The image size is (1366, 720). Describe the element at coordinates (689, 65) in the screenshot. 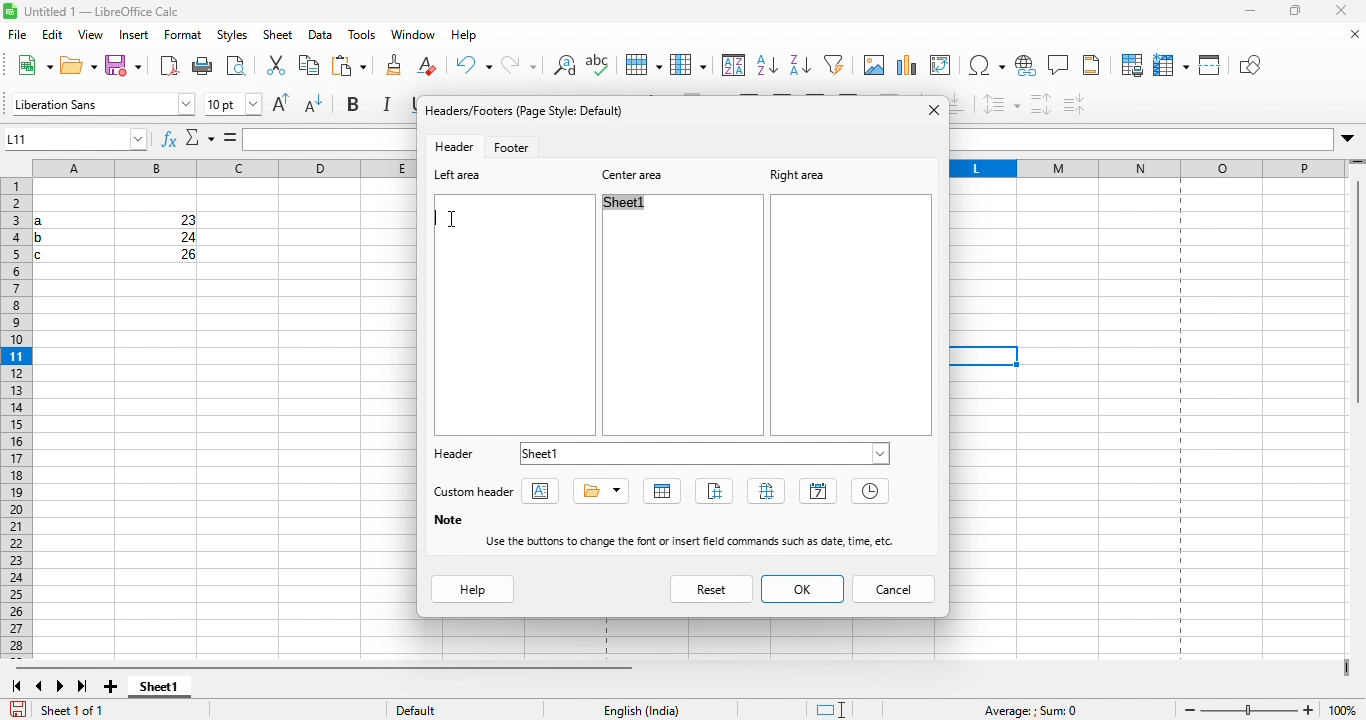

I see `sort` at that location.